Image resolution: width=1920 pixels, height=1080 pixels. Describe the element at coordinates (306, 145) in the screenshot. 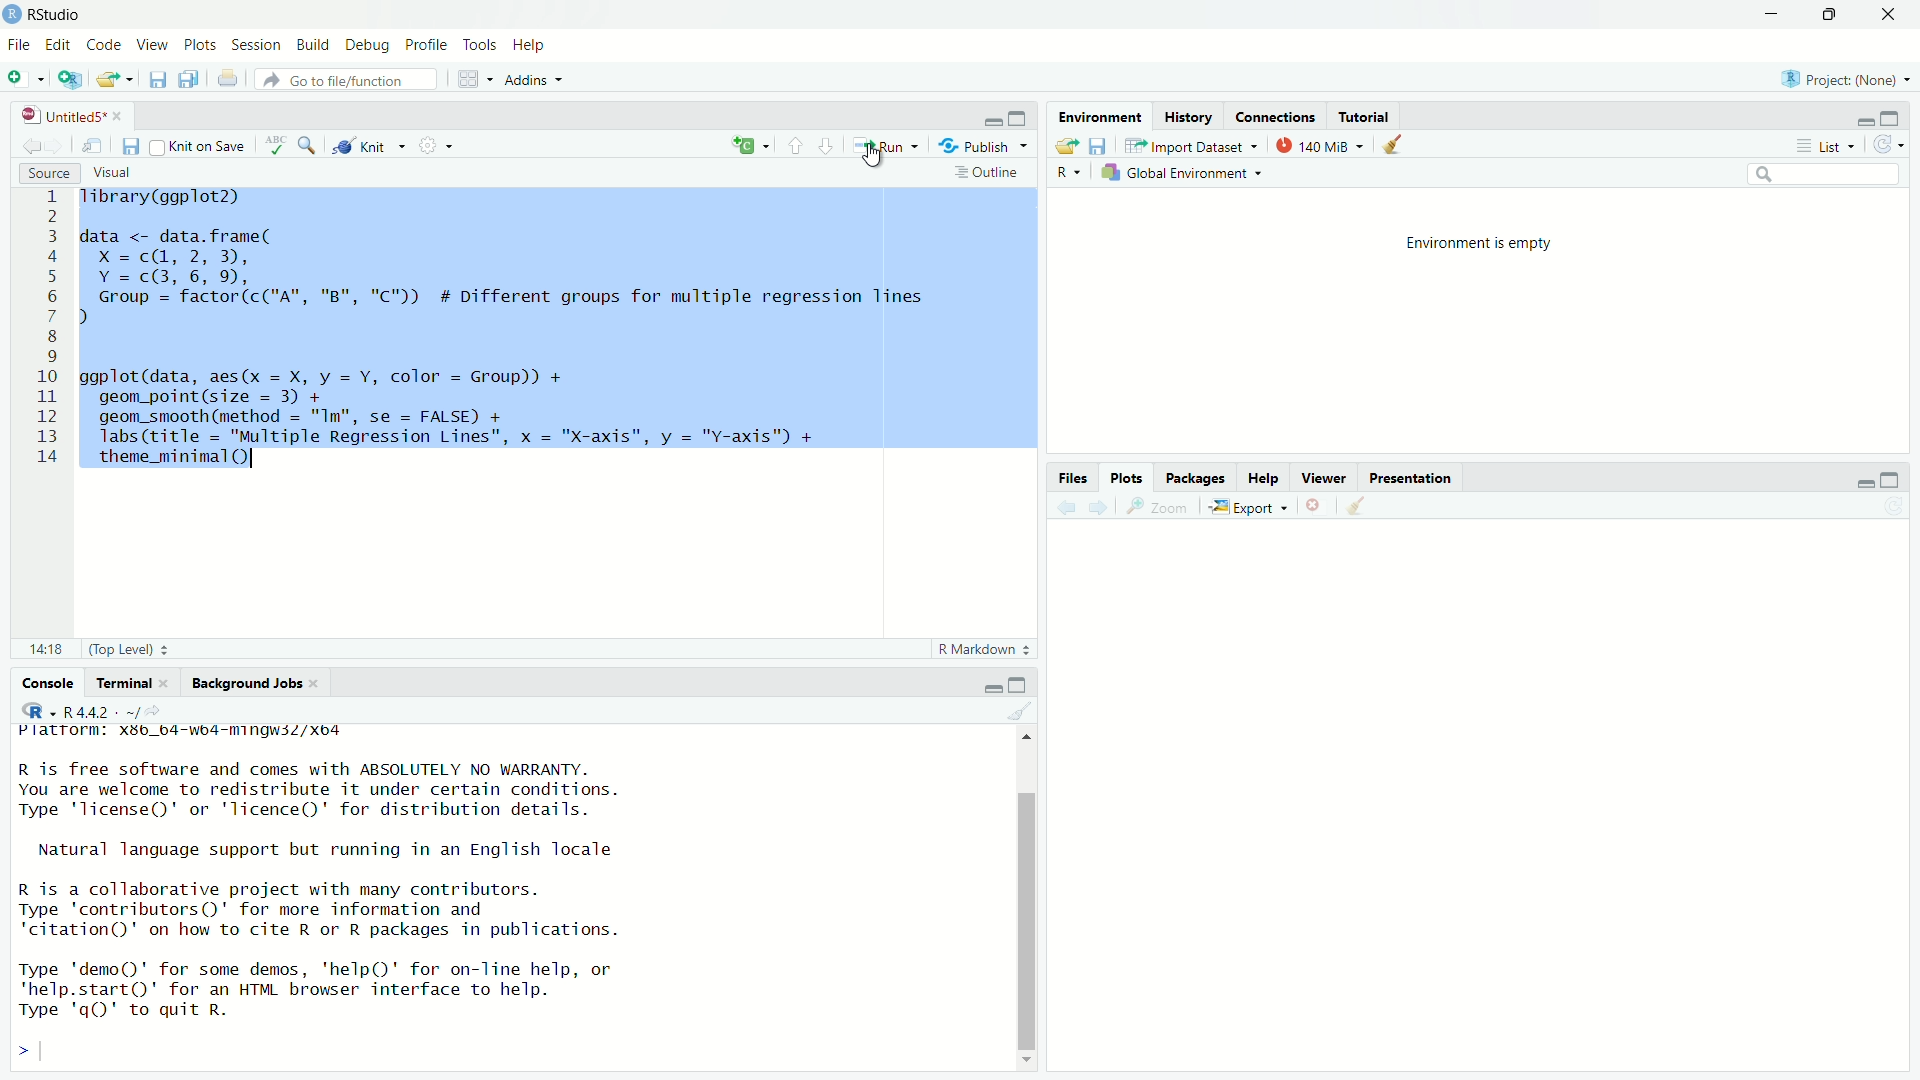

I see `zoom` at that location.